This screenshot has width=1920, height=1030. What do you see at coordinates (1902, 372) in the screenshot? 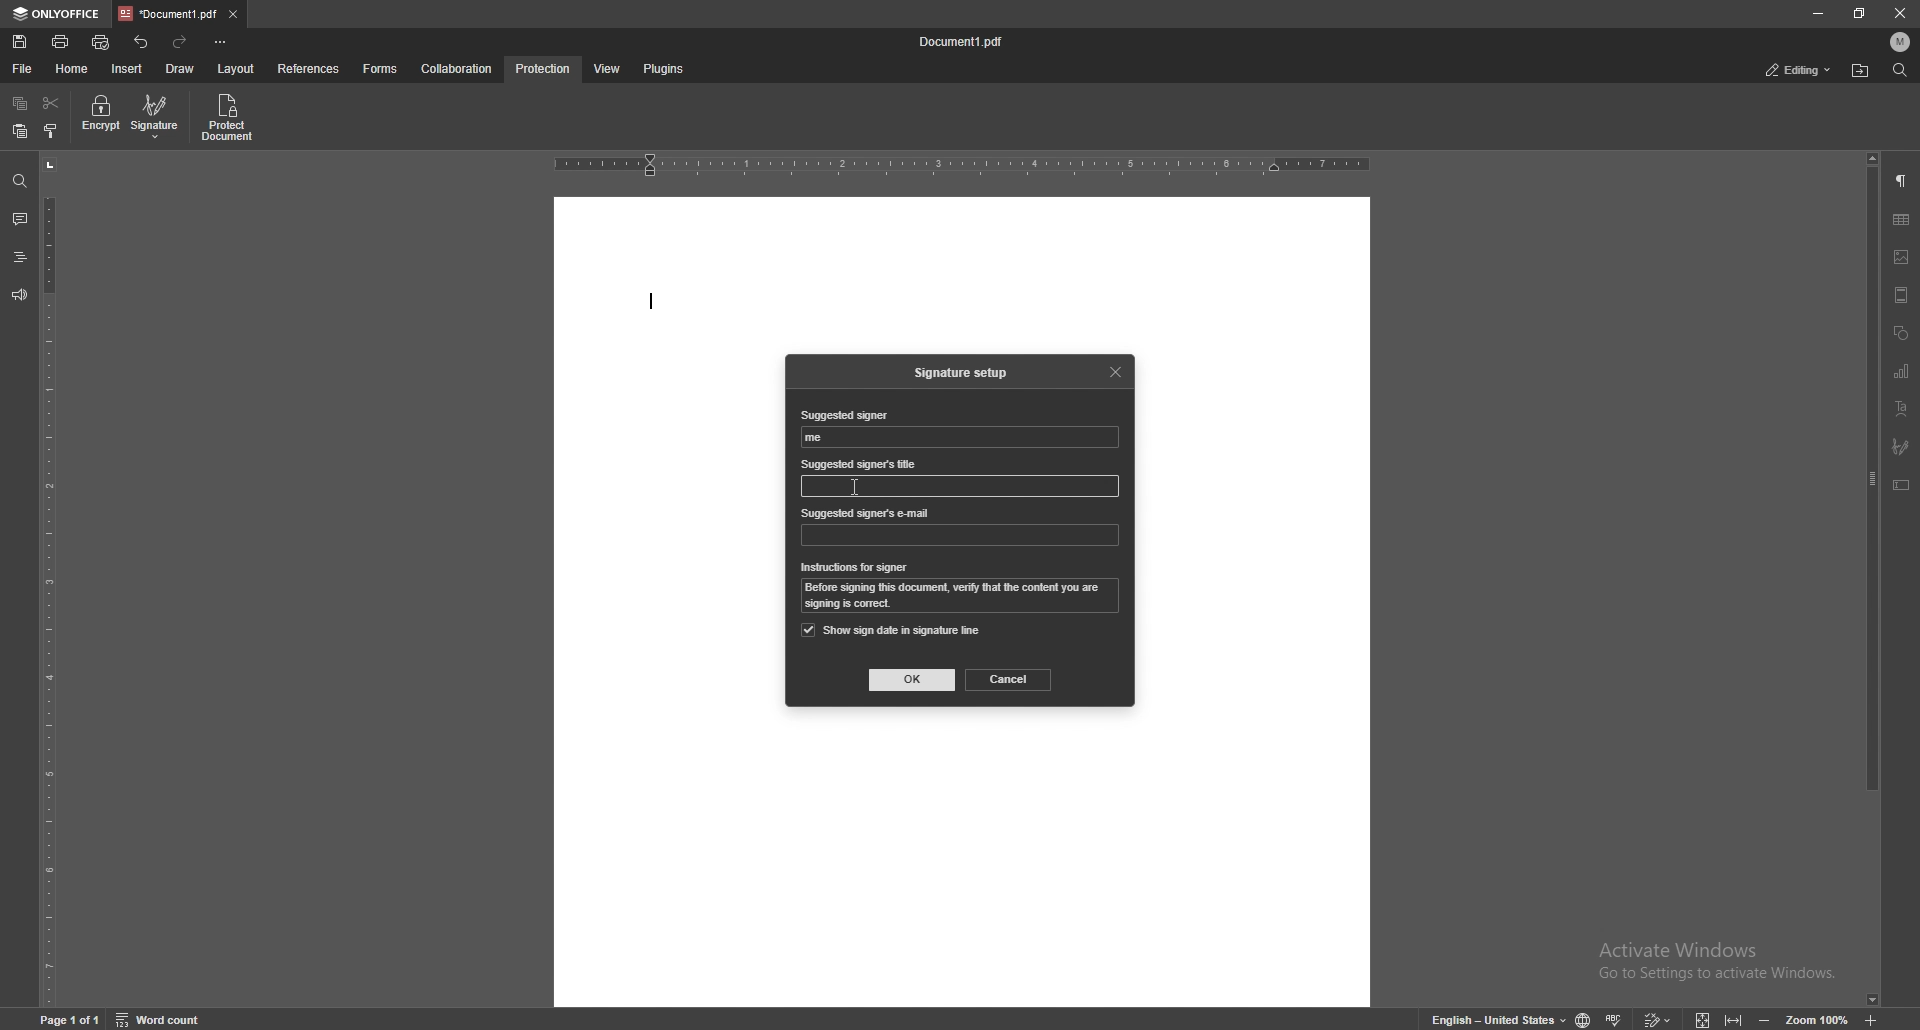
I see `chart` at bounding box center [1902, 372].